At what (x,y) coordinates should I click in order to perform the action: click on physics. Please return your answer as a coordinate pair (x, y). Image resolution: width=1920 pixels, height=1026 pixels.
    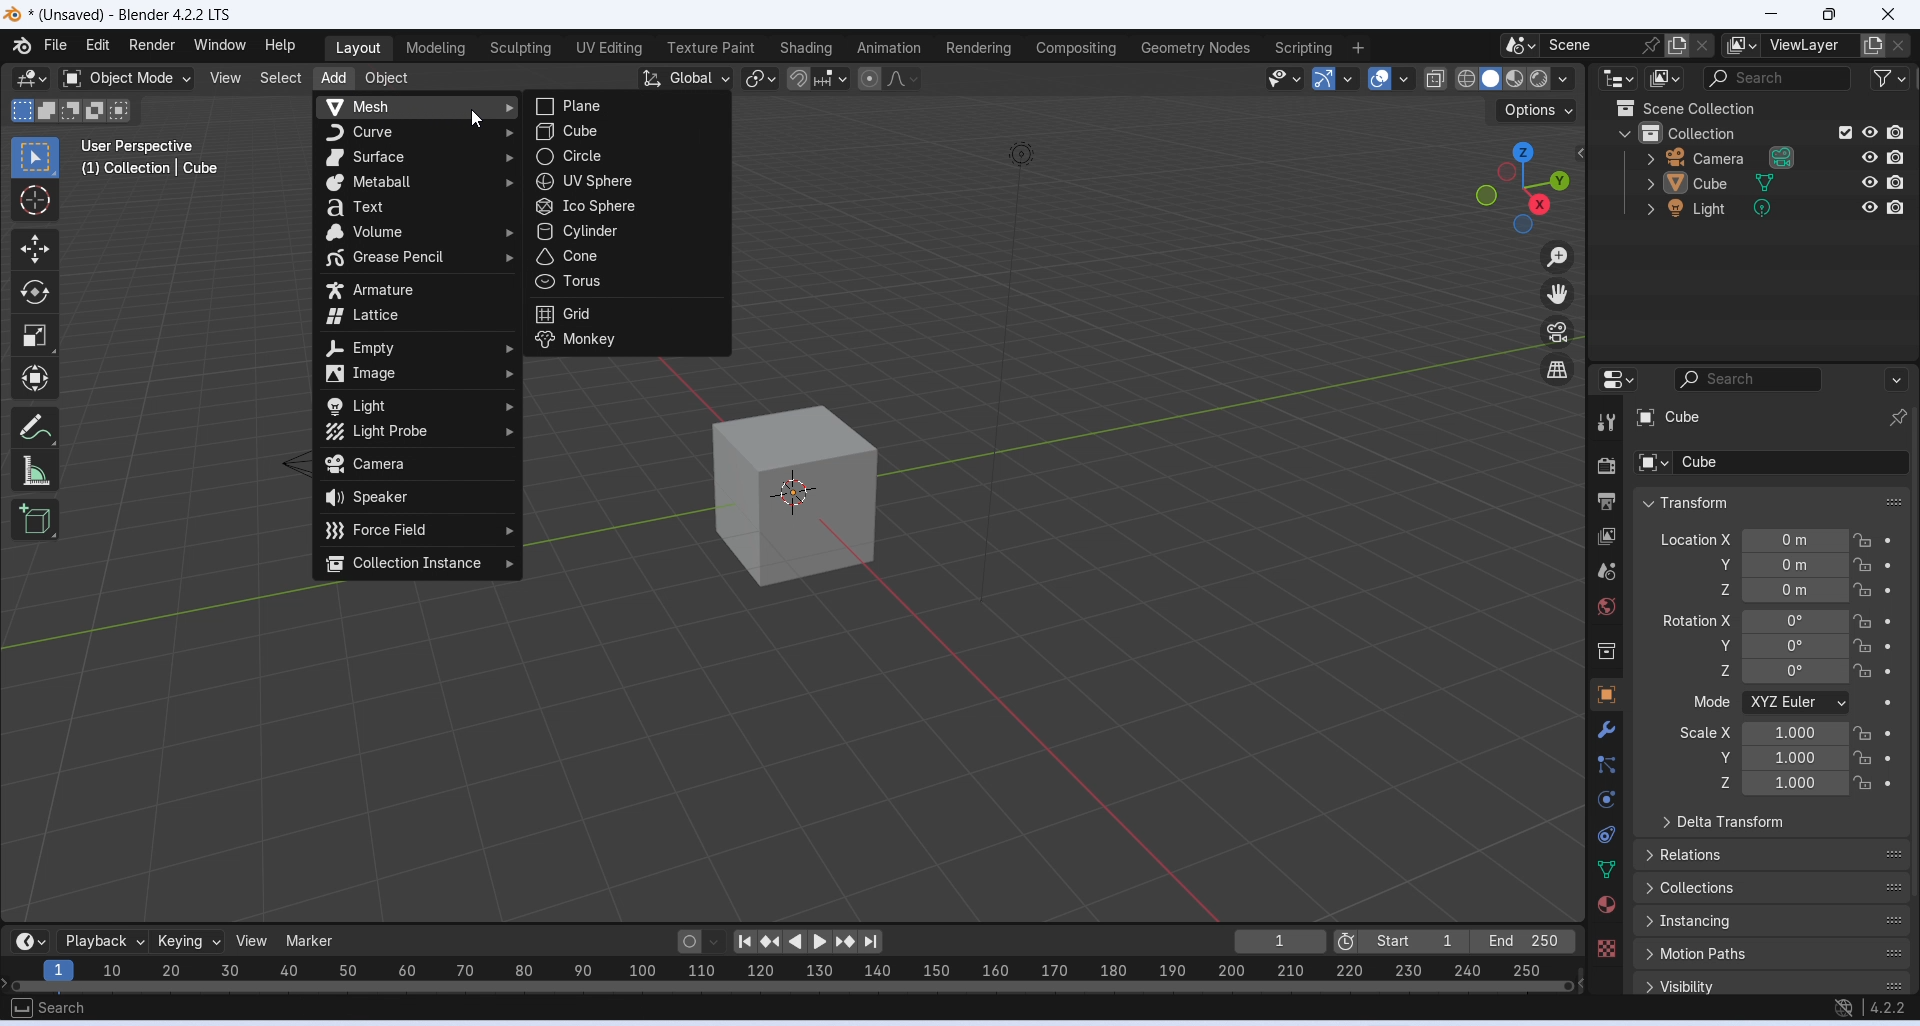
    Looking at the image, I should click on (1609, 799).